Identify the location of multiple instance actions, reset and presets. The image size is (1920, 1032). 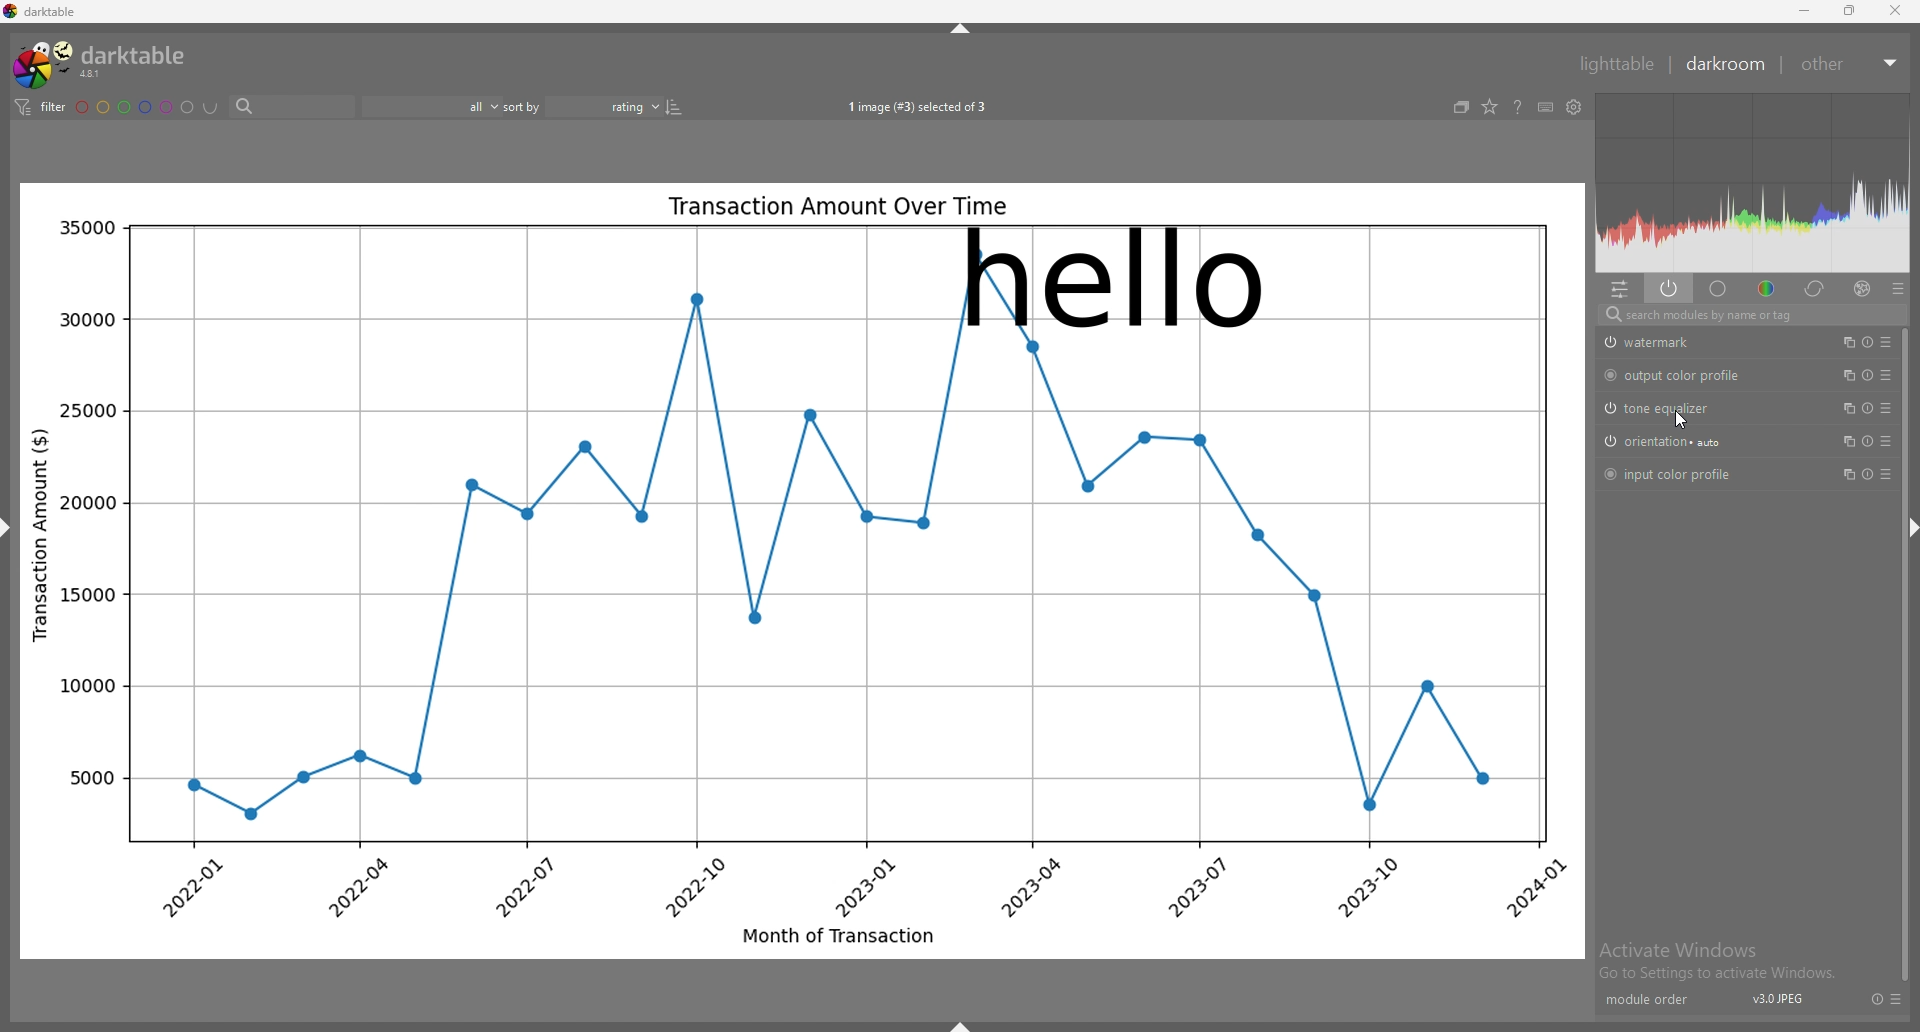
(1864, 474).